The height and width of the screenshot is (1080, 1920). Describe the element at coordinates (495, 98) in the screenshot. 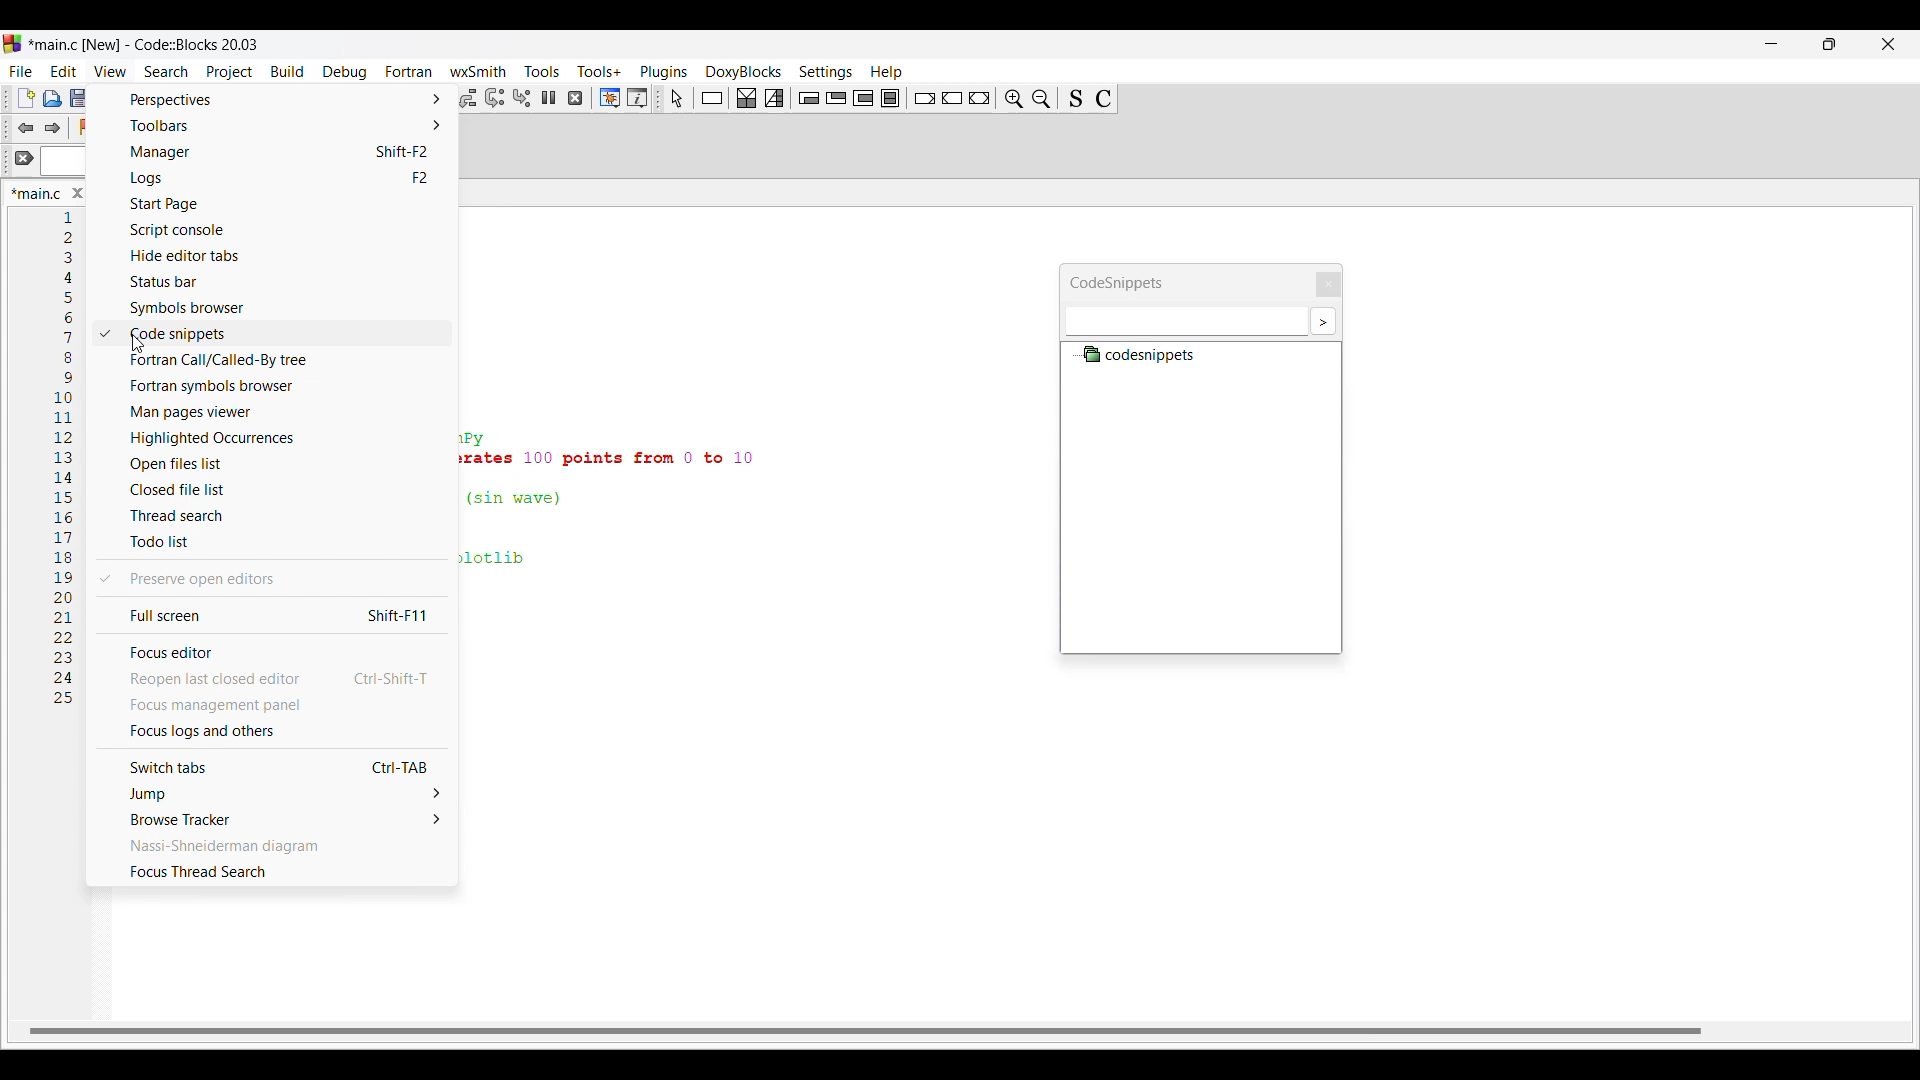

I see `Next instruction` at that location.